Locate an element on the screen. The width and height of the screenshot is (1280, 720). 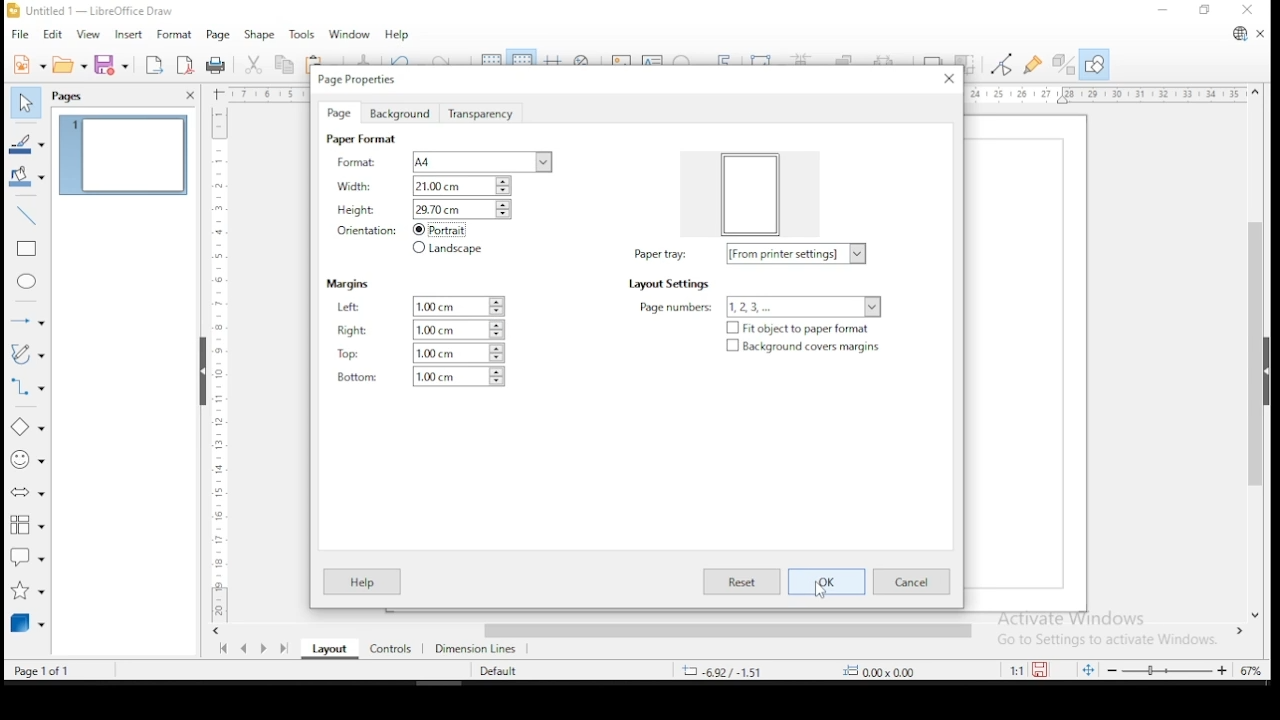
Page Info is located at coordinates (57, 670).